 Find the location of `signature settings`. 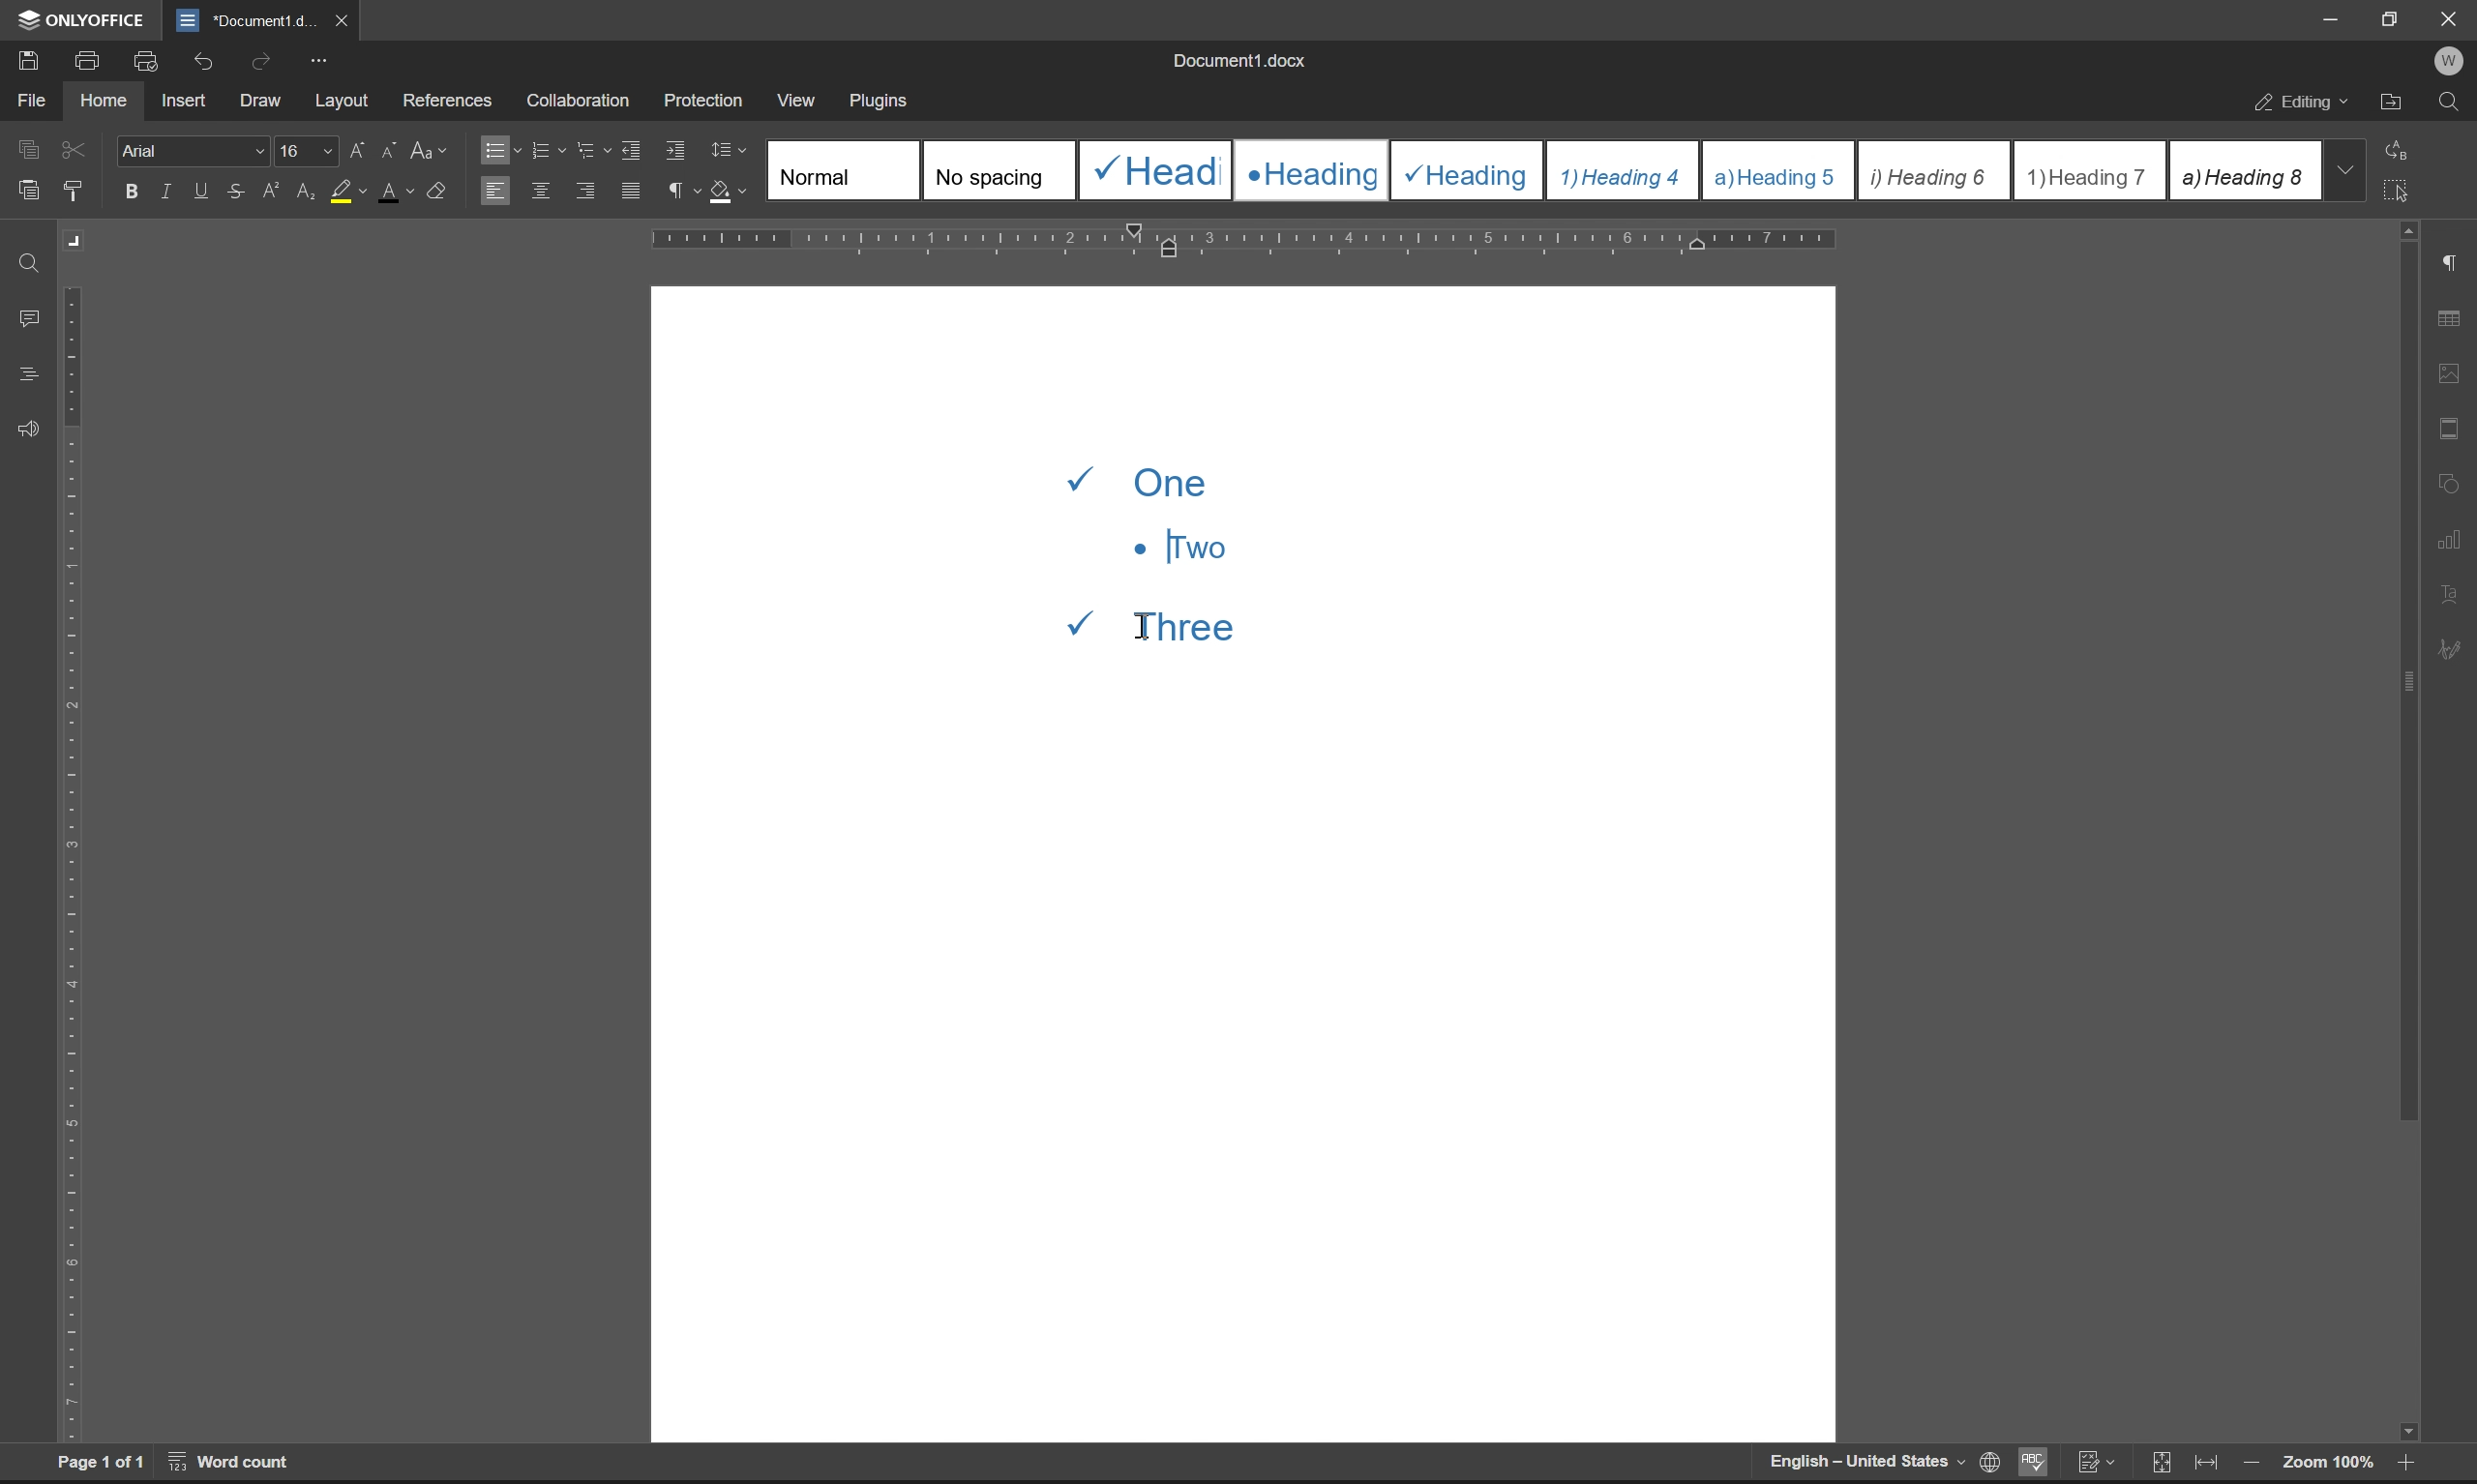

signature settings is located at coordinates (2456, 650).